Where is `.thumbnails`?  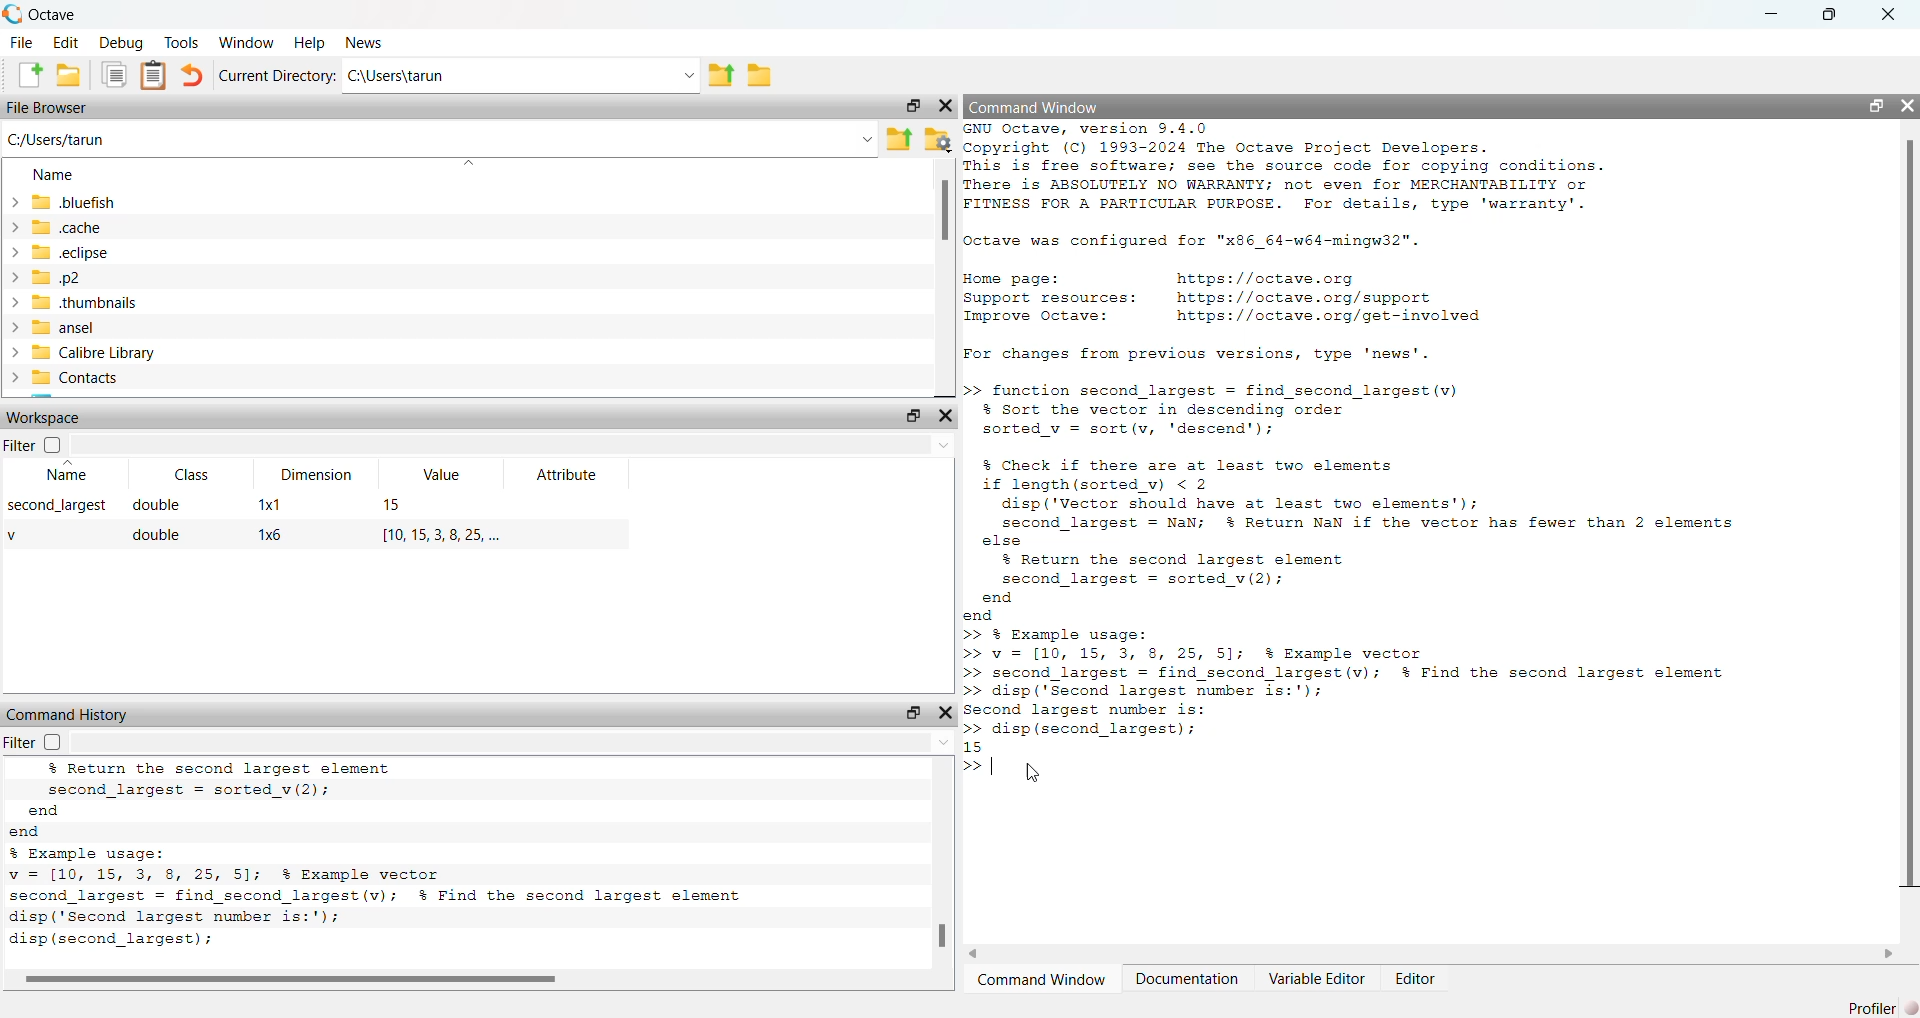
.thumbnails is located at coordinates (94, 302).